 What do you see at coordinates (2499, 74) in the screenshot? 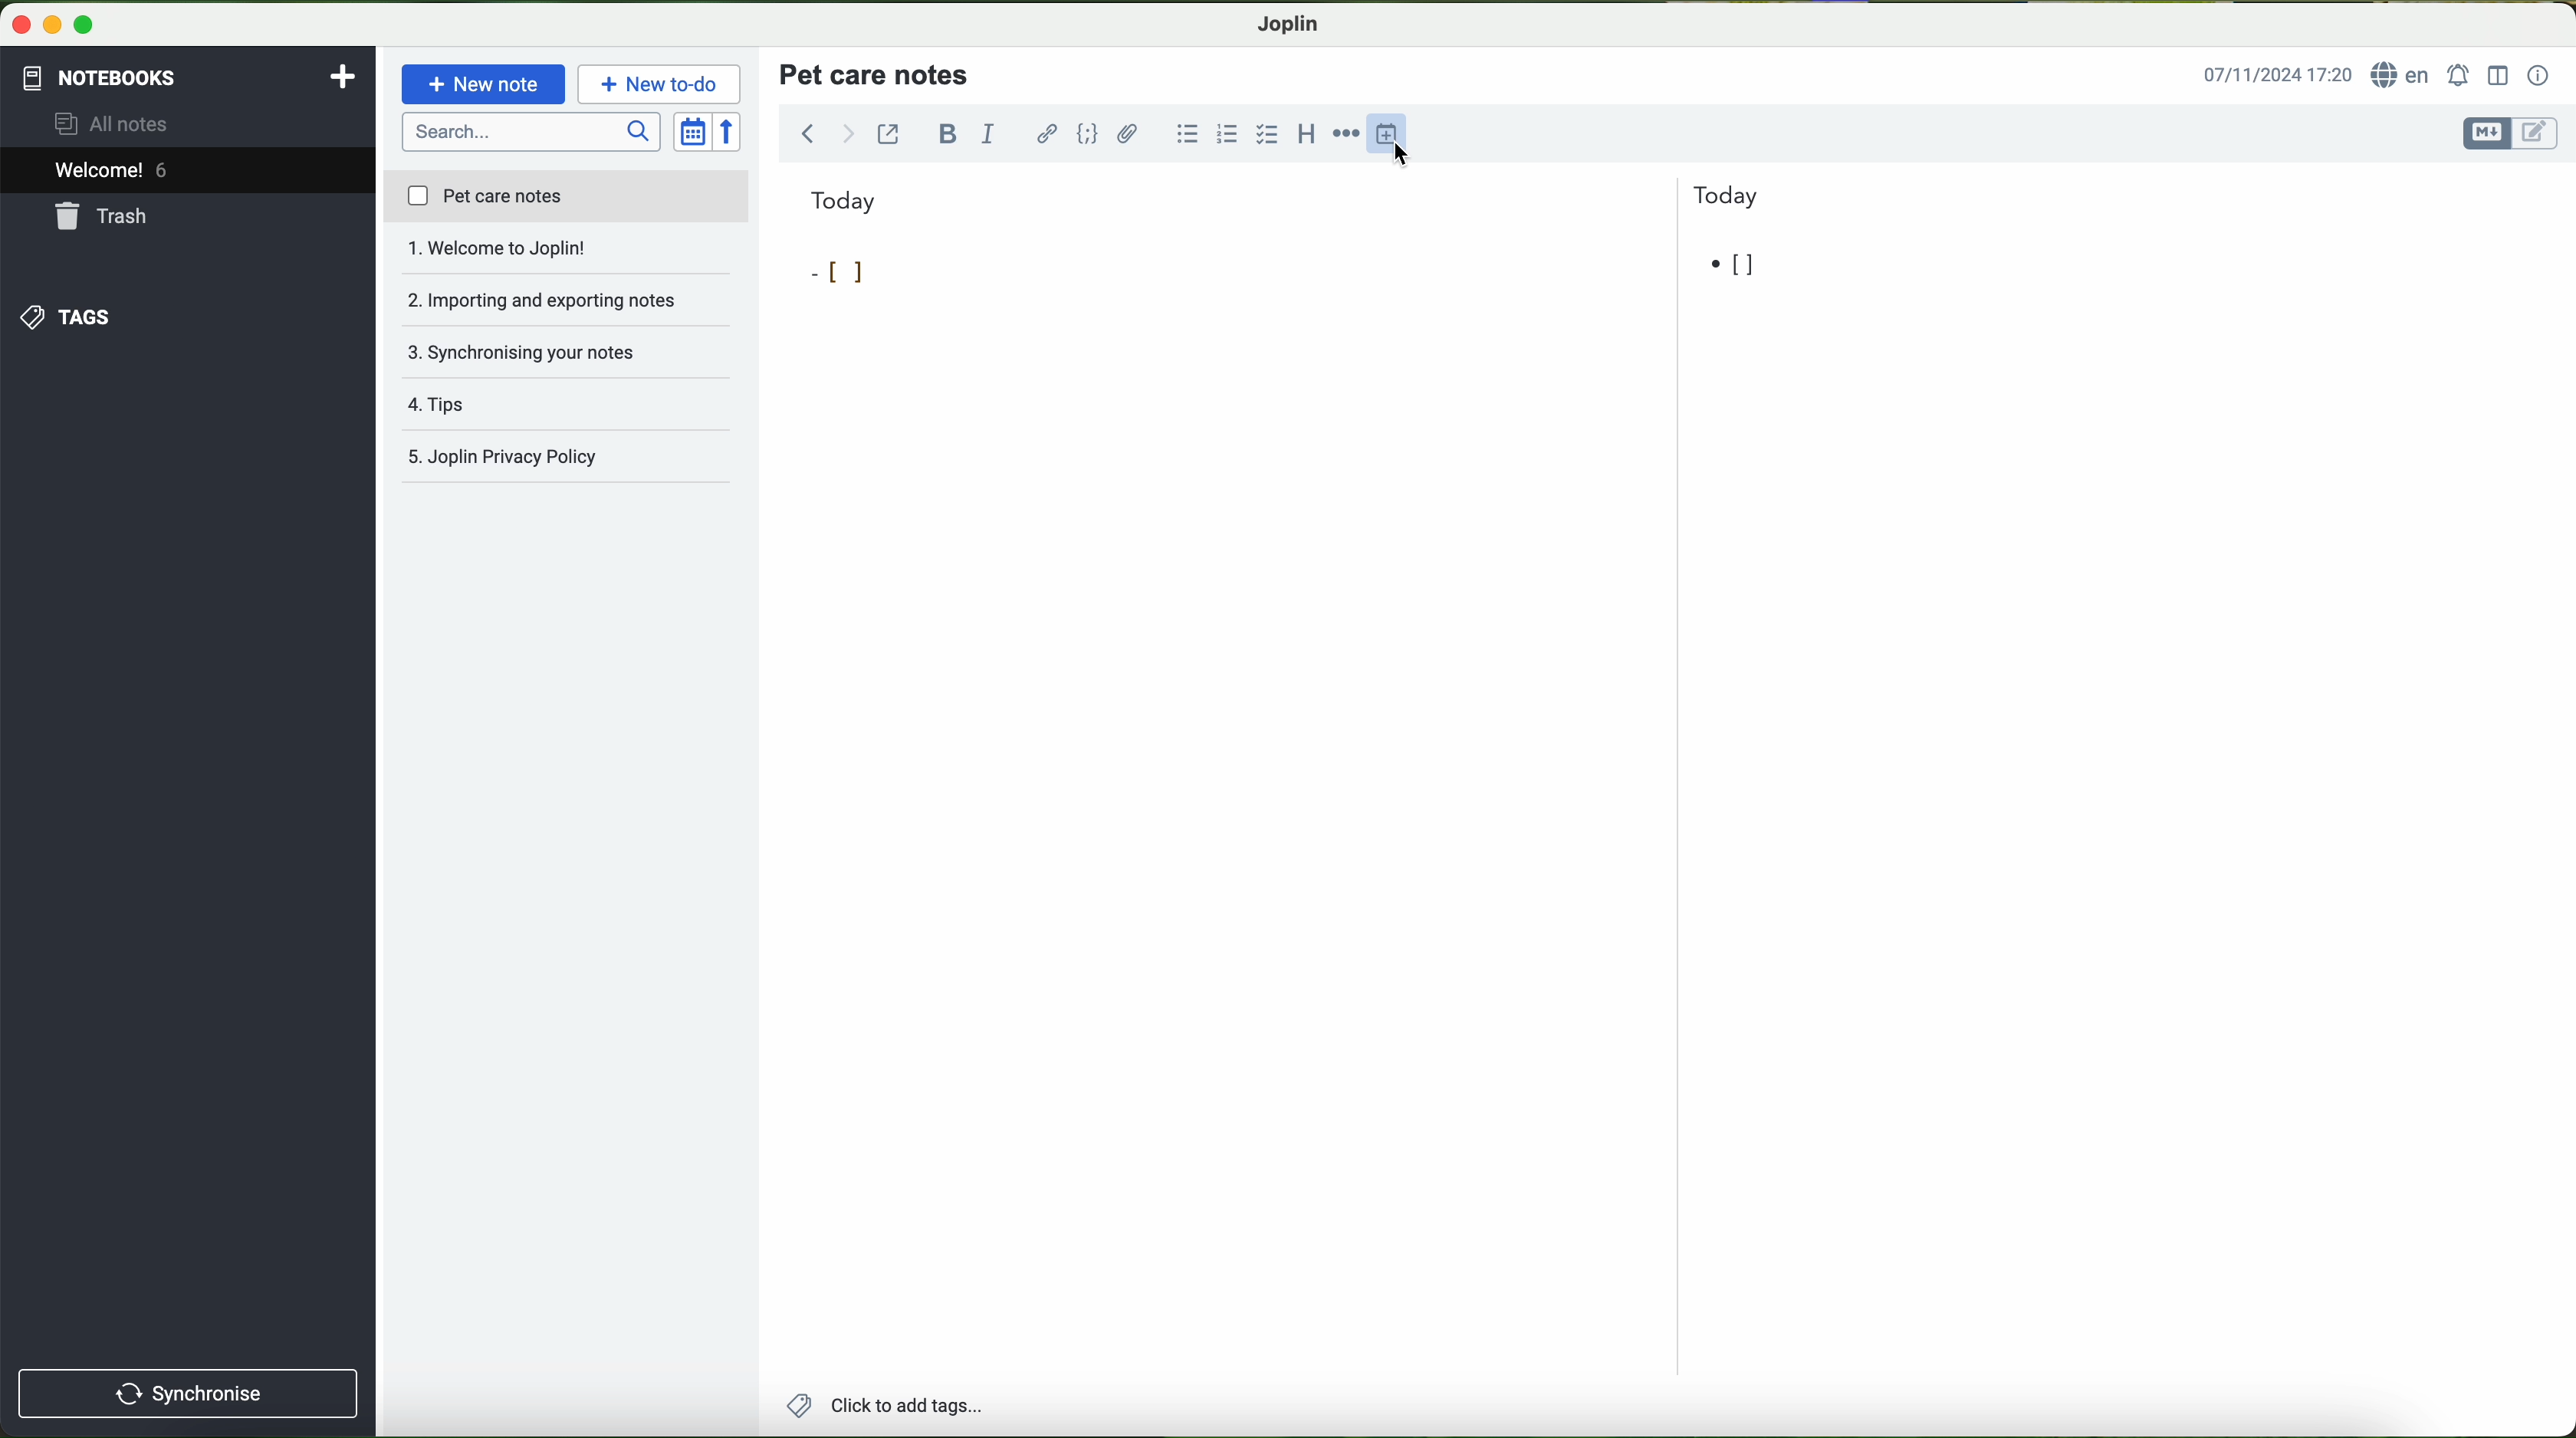
I see `toggle editor layout` at bounding box center [2499, 74].